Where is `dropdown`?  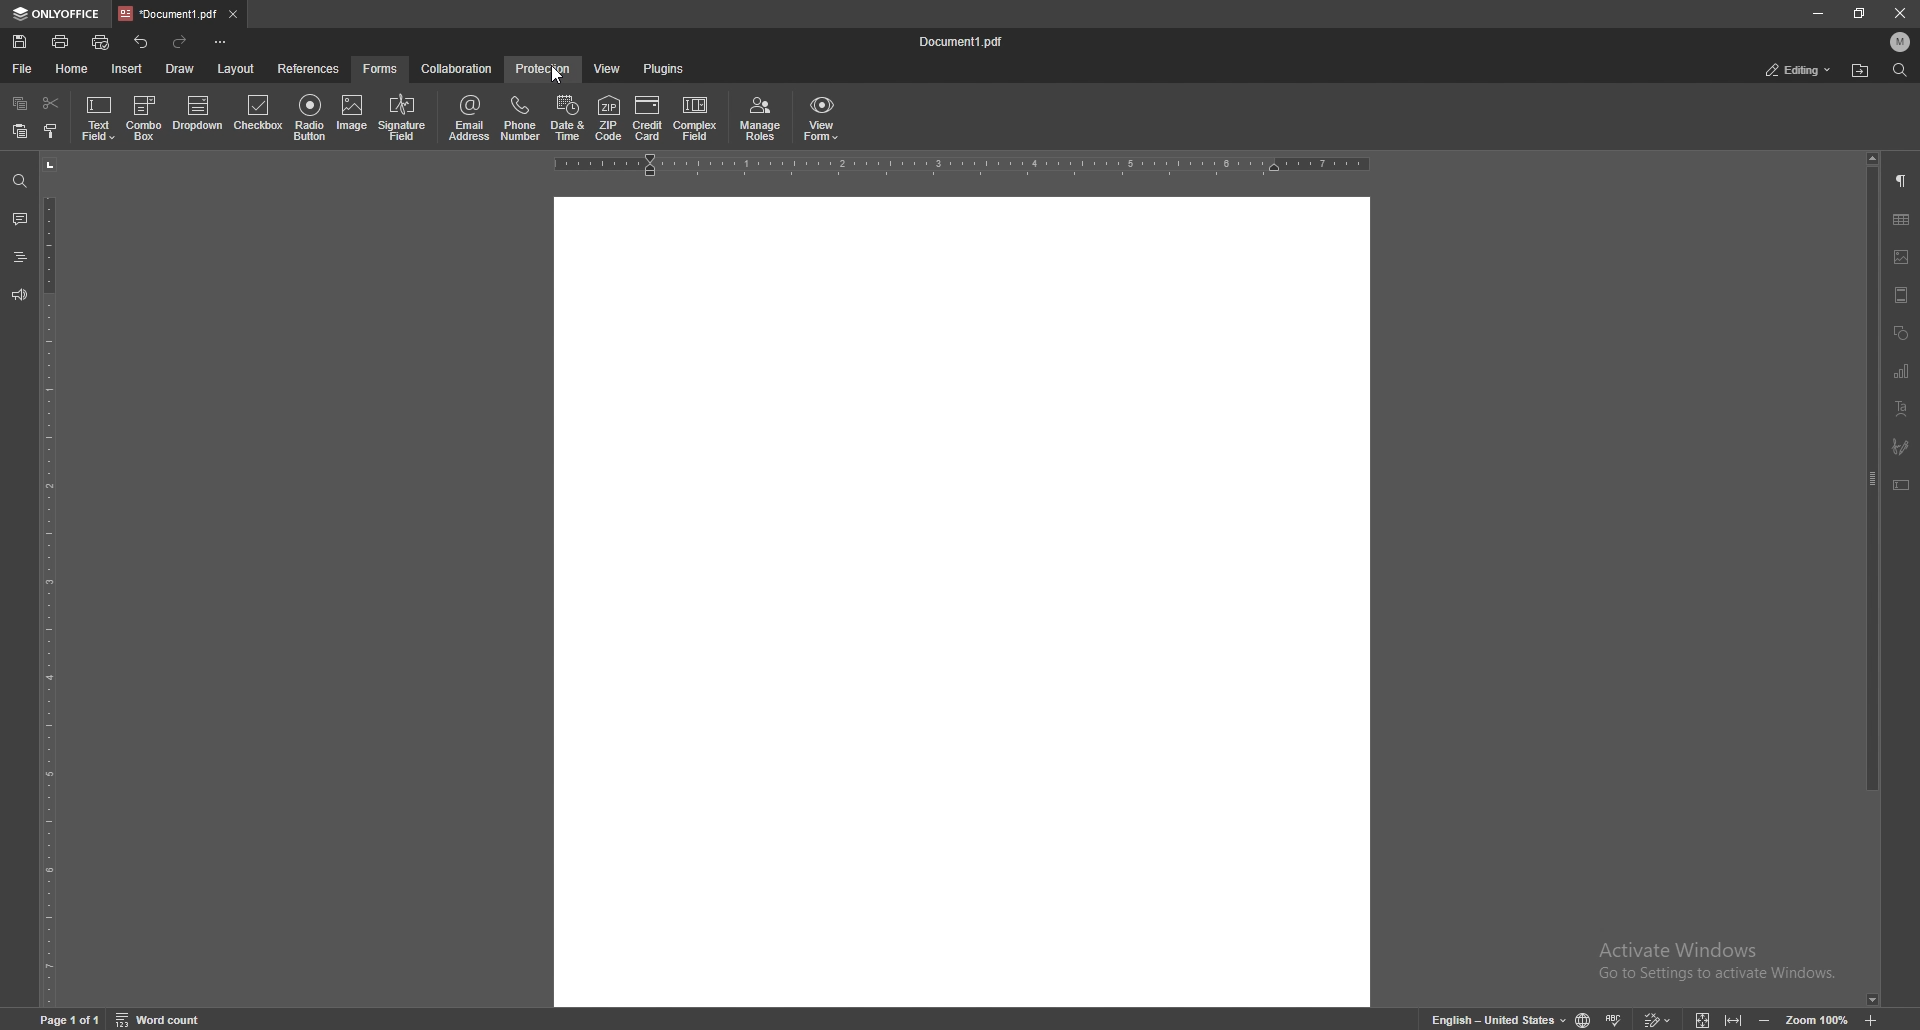
dropdown is located at coordinates (200, 117).